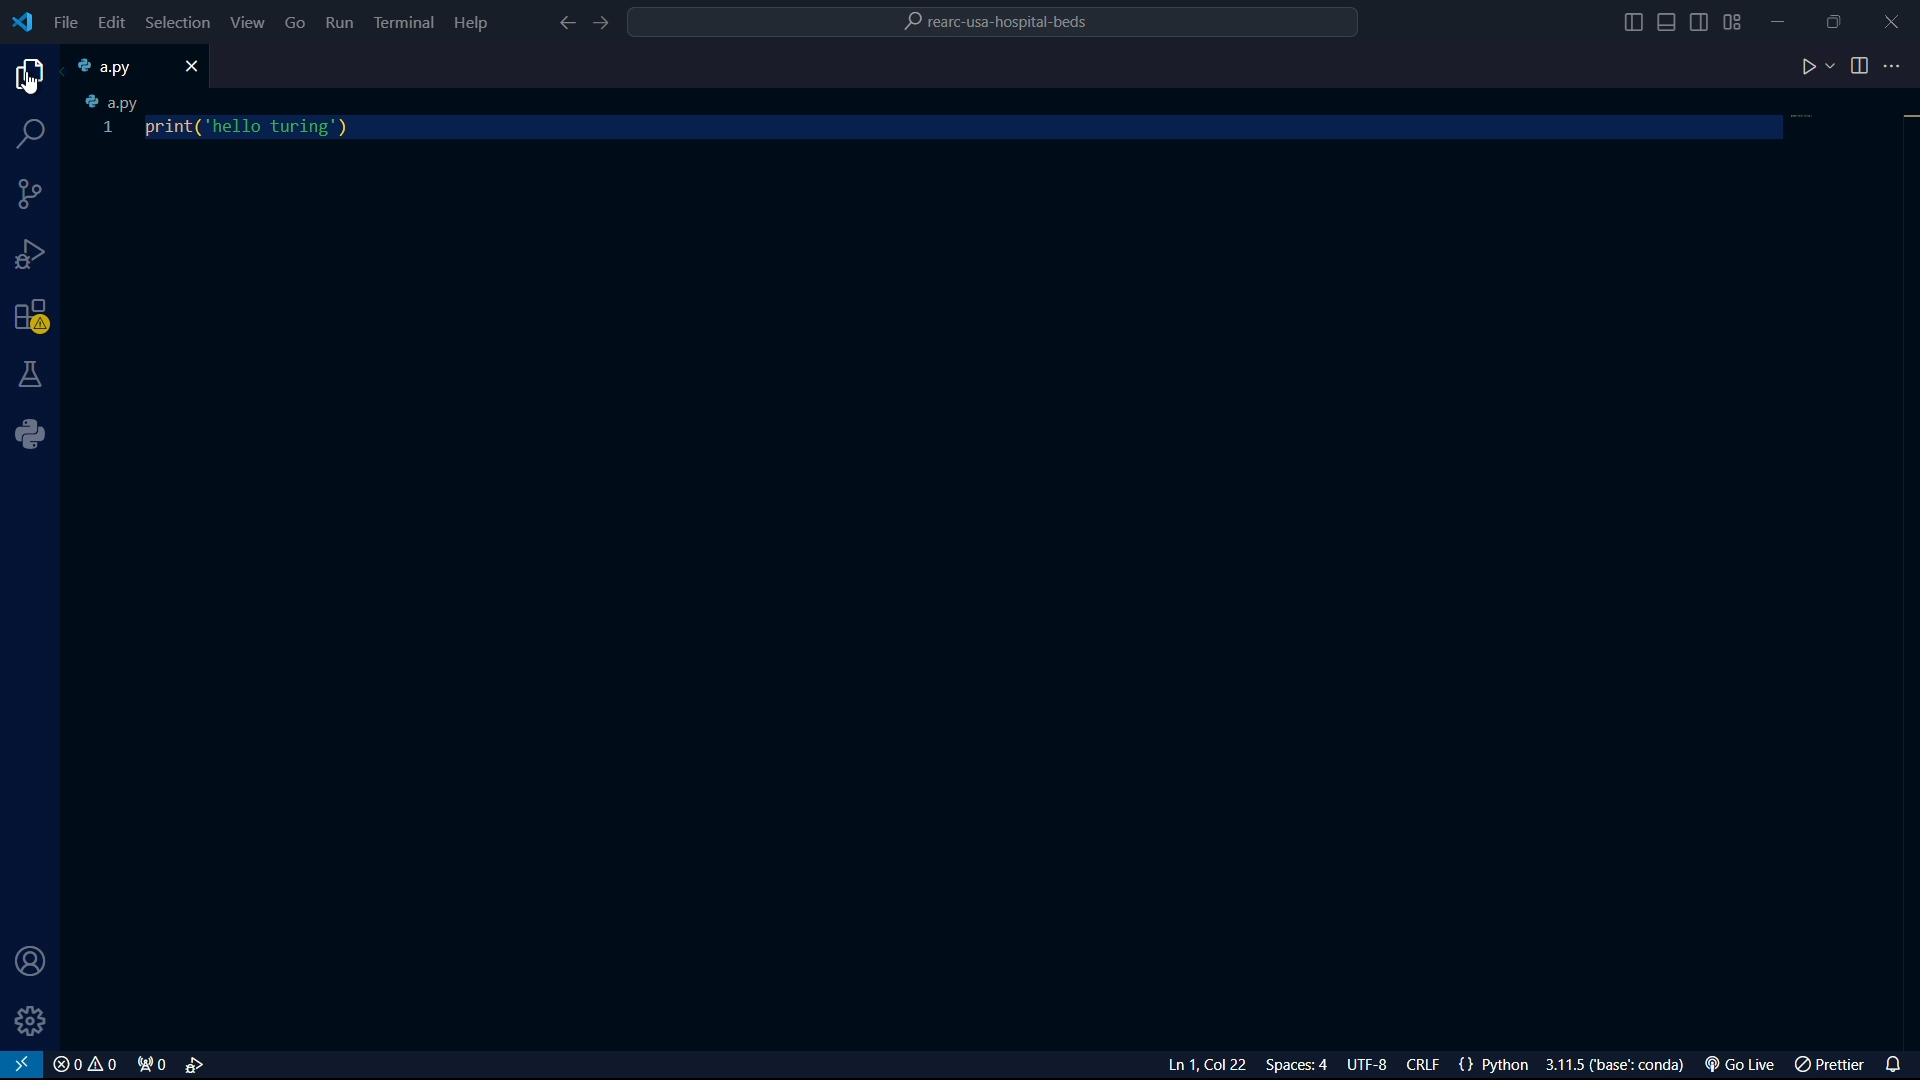 The height and width of the screenshot is (1080, 1920). What do you see at coordinates (112, 23) in the screenshot?
I see `edit menu` at bounding box center [112, 23].